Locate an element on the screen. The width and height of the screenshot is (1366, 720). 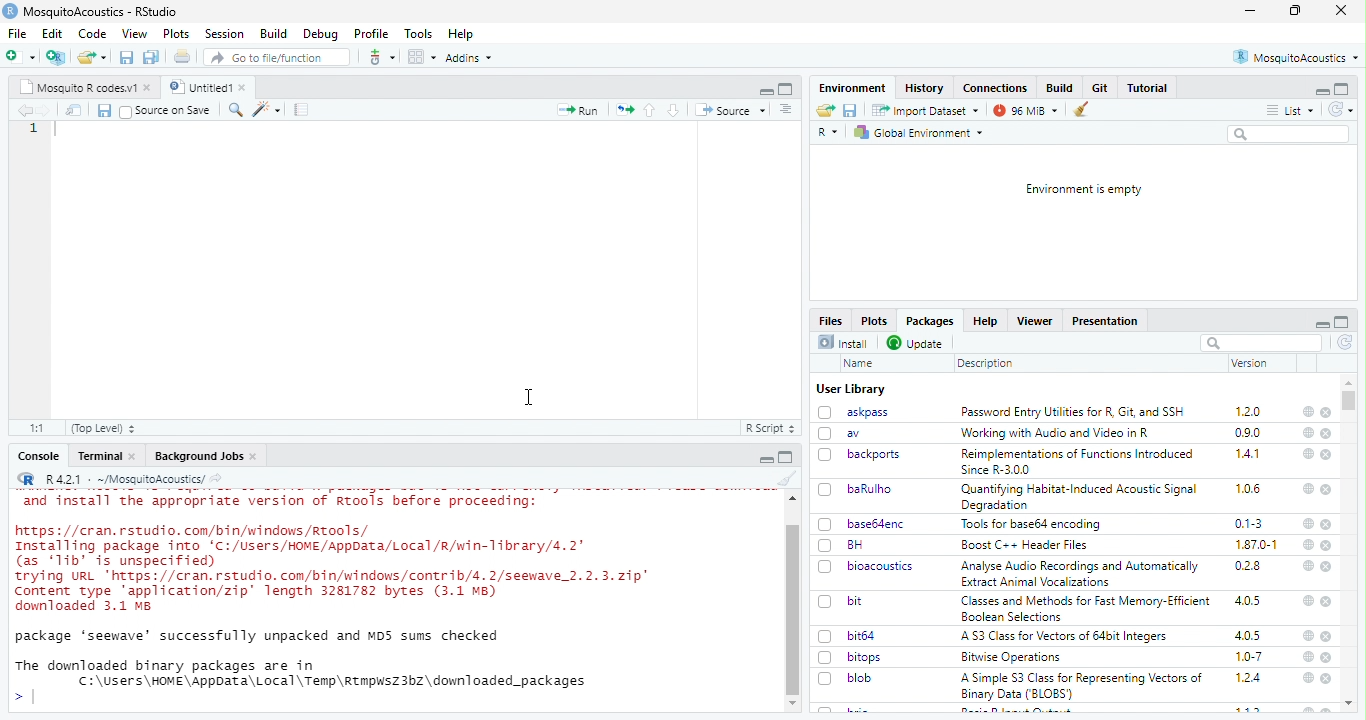
close is located at coordinates (133, 456).